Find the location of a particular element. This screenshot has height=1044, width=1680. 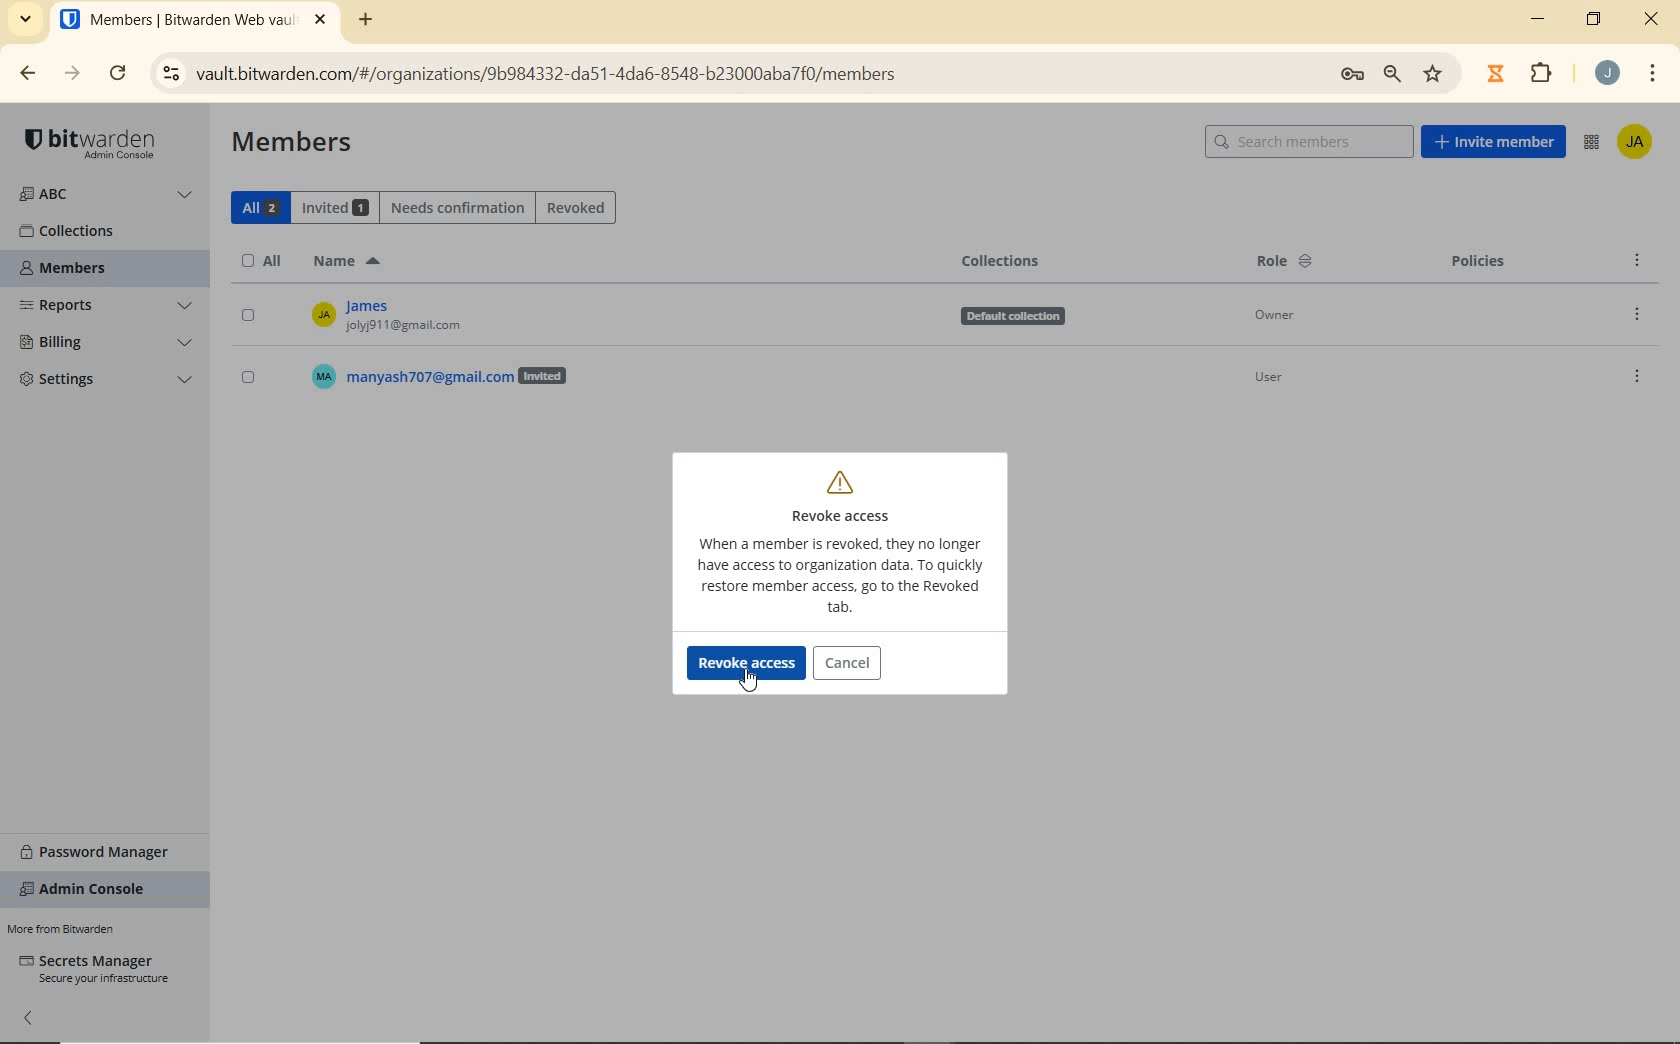

COLLECTIONS is located at coordinates (87, 231).